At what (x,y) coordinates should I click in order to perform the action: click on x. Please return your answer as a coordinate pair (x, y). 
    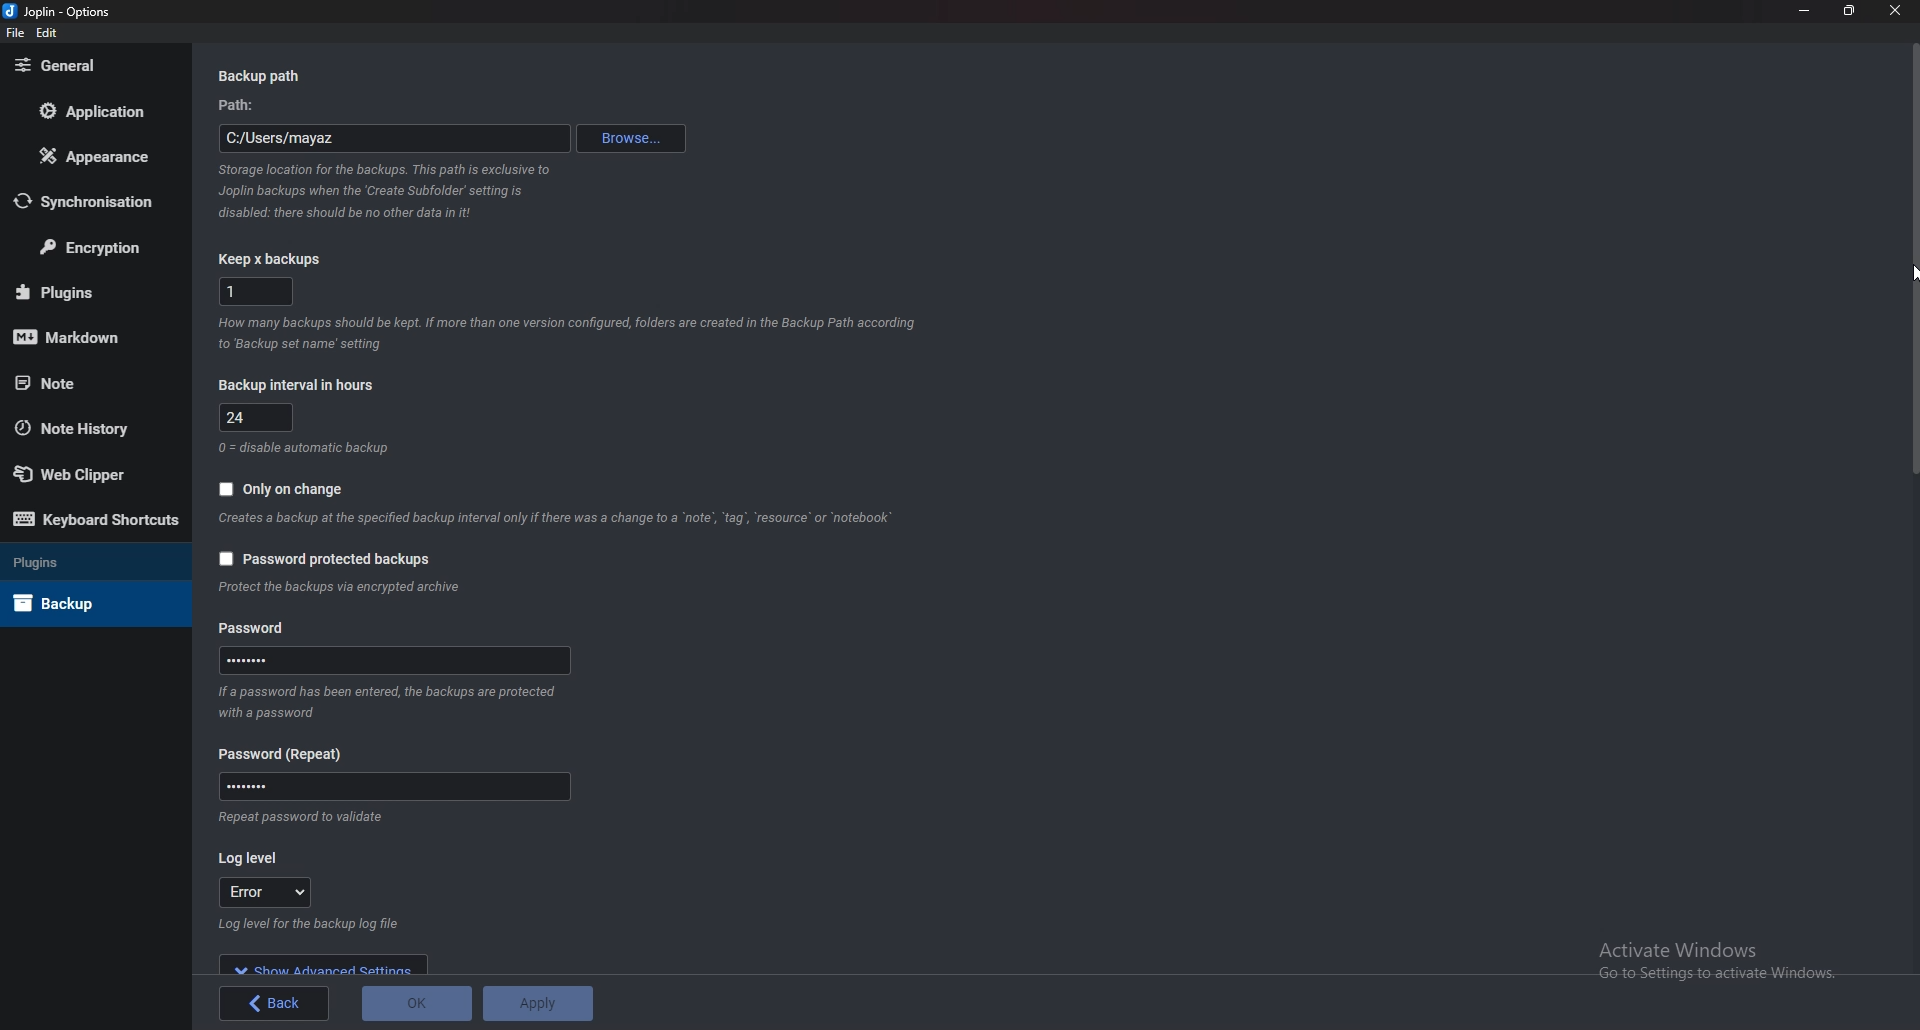
    Looking at the image, I should click on (258, 292).